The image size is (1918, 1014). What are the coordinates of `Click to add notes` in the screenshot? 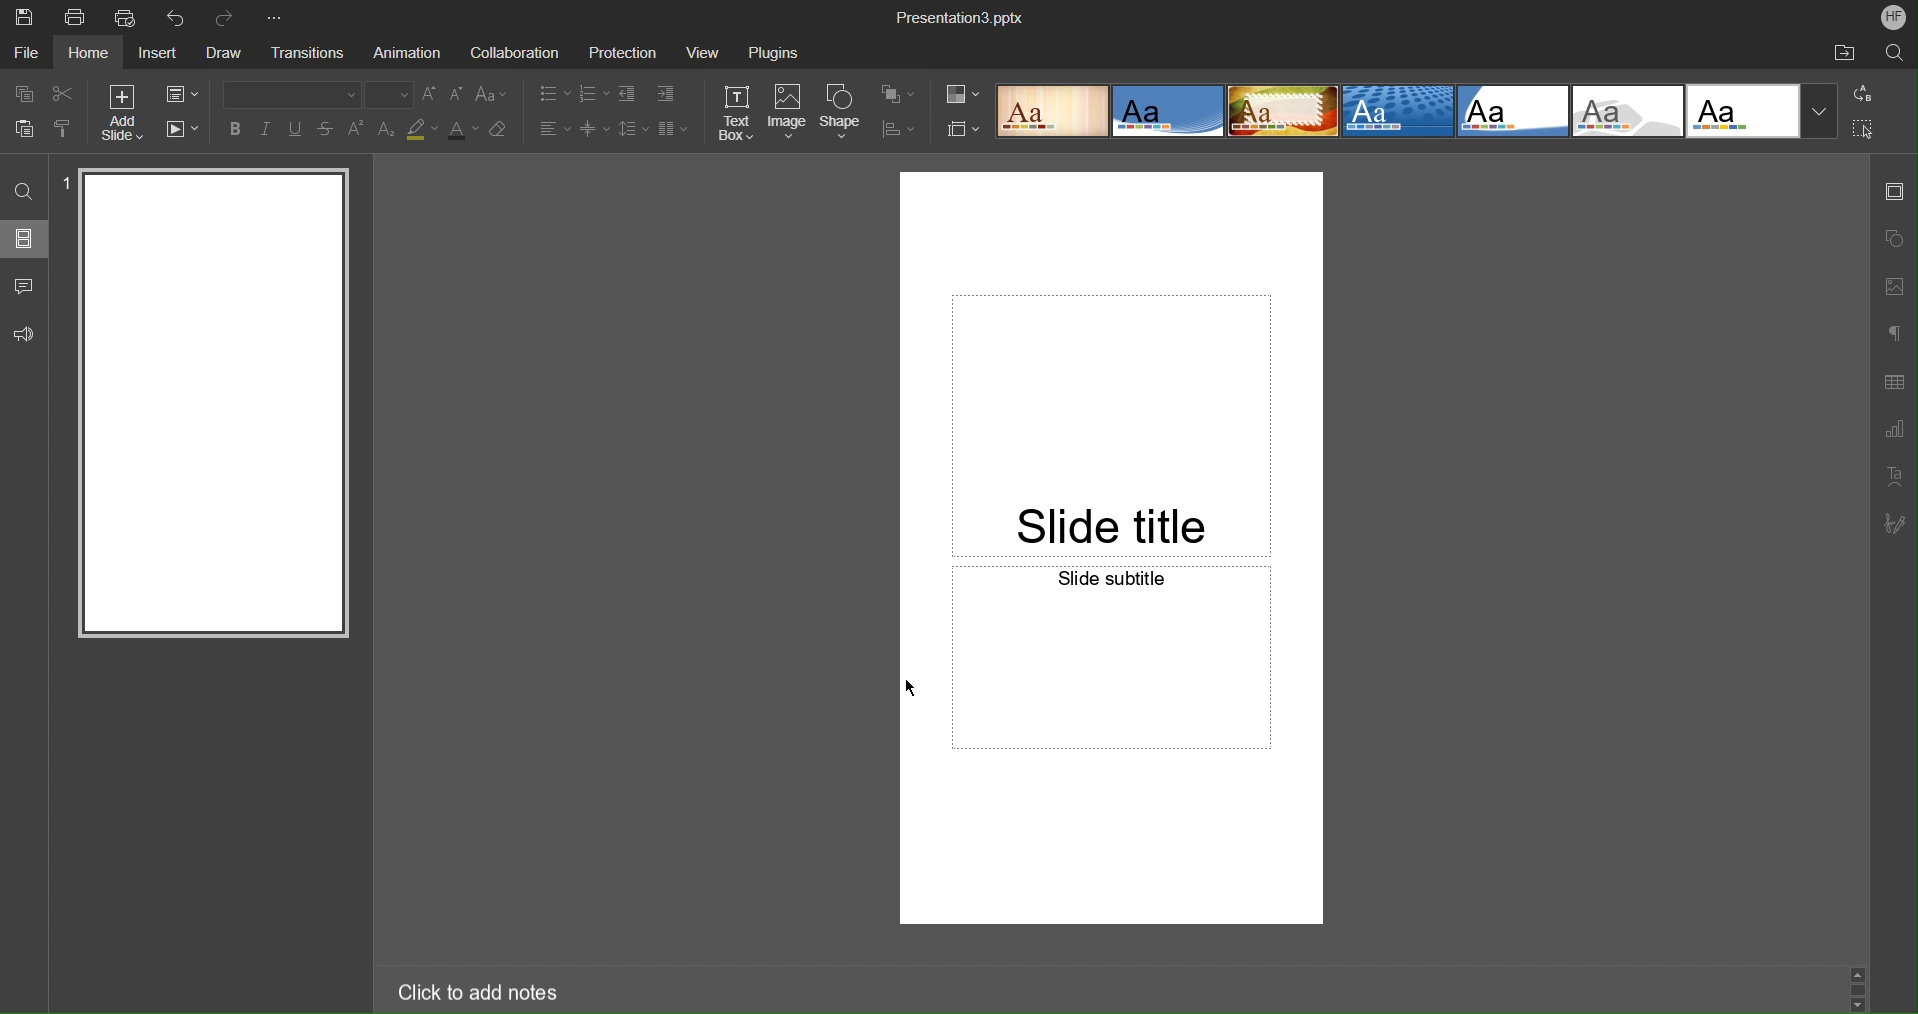 It's located at (469, 989).